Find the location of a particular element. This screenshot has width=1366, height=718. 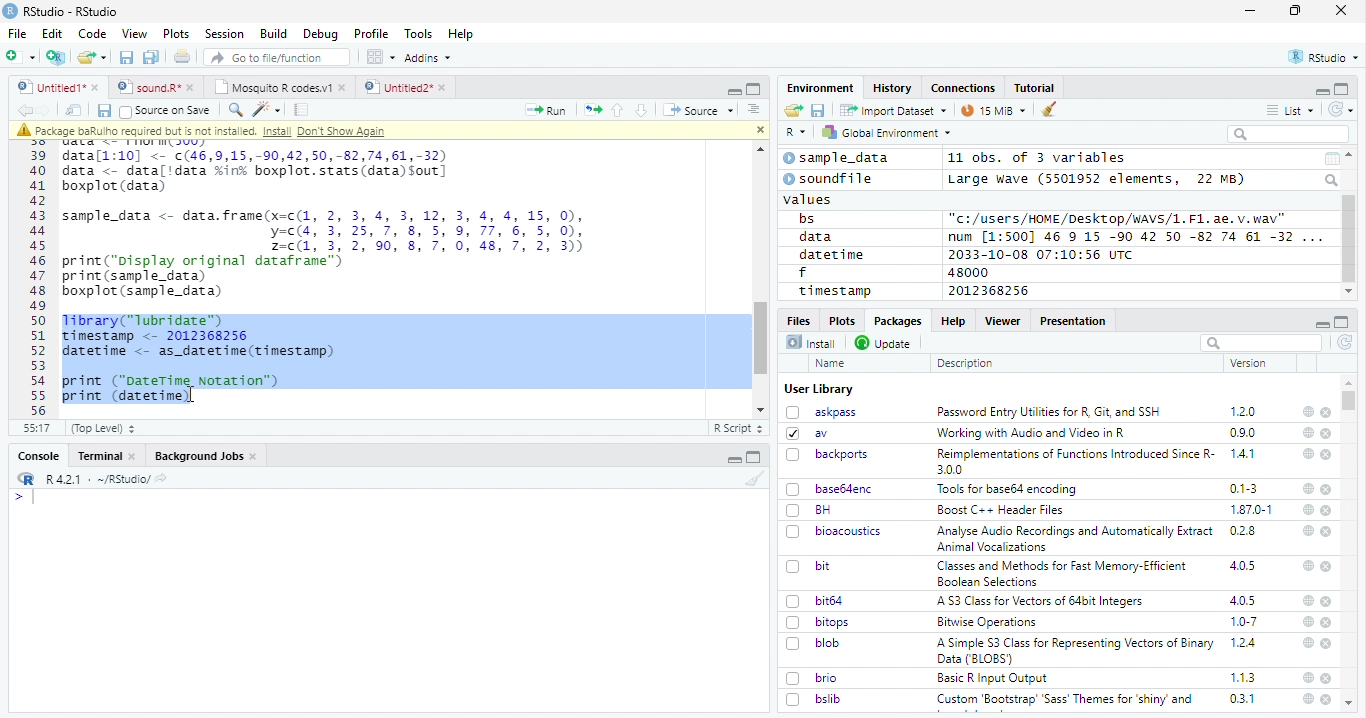

minimize is located at coordinates (1321, 90).